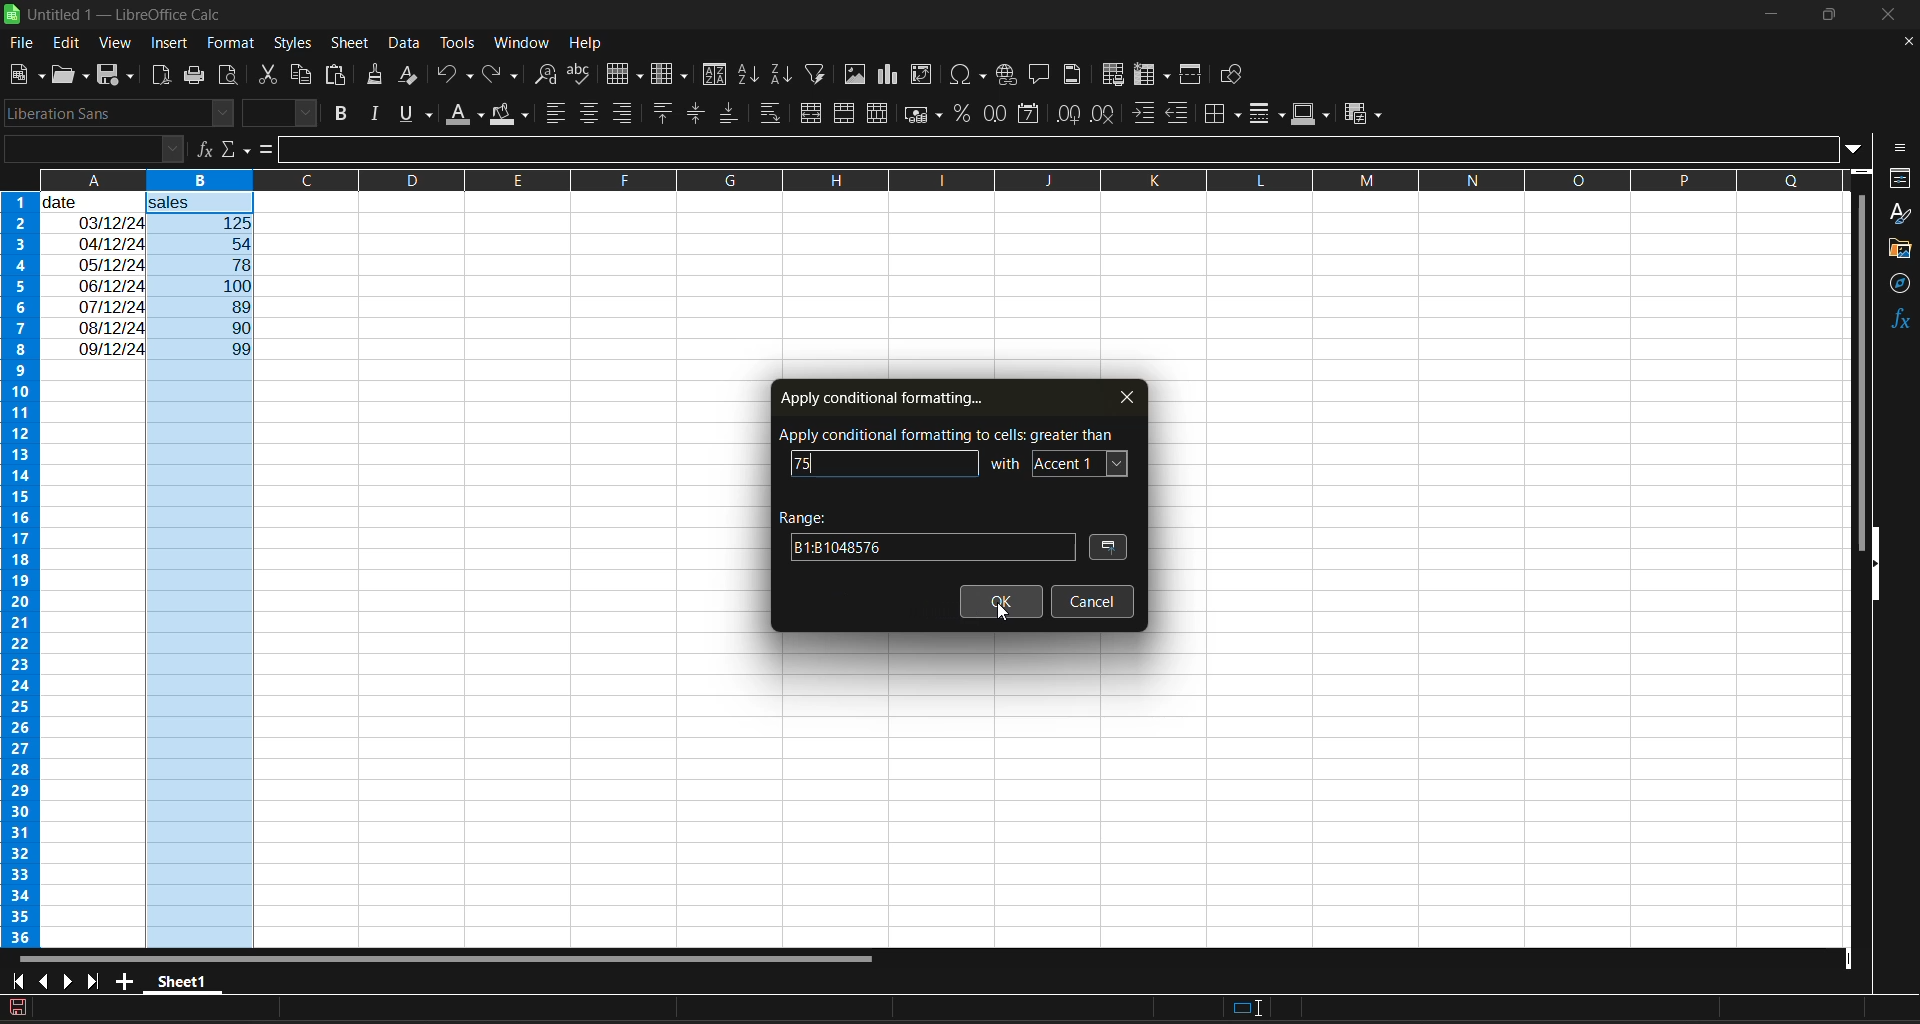  What do you see at coordinates (969, 77) in the screenshot?
I see `insert special characters` at bounding box center [969, 77].